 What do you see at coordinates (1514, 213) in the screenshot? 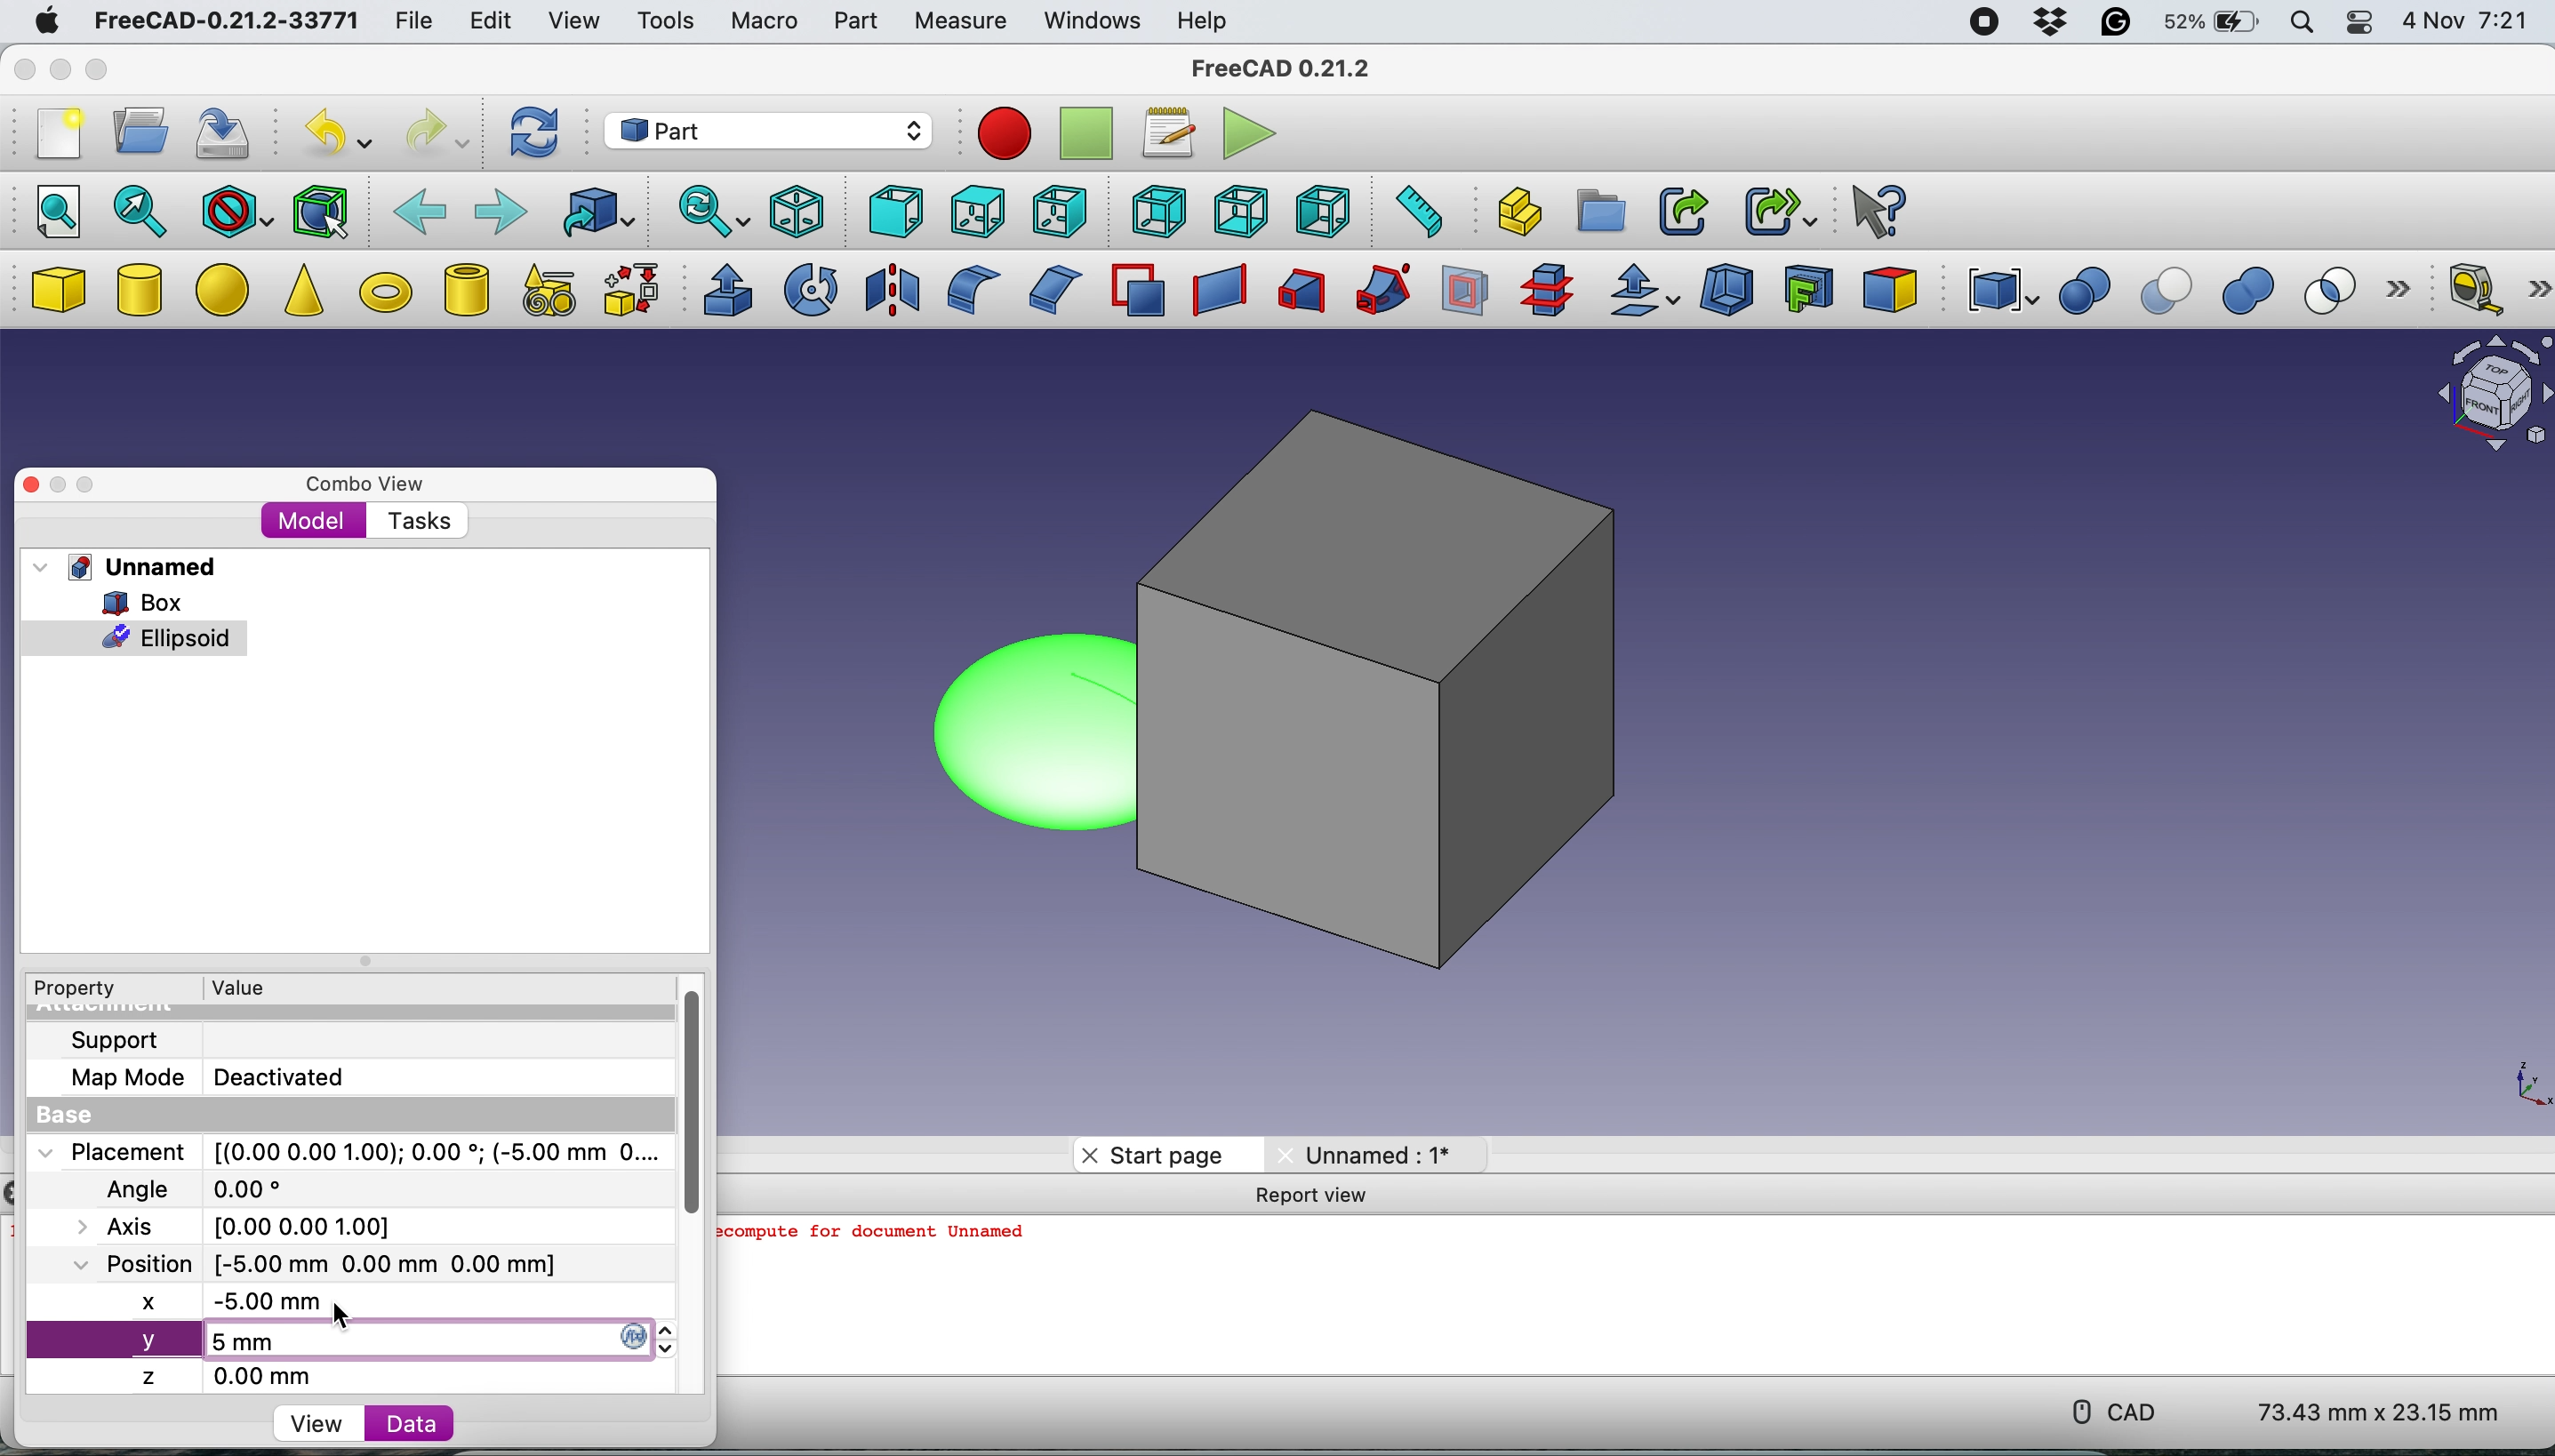
I see `create part` at bounding box center [1514, 213].